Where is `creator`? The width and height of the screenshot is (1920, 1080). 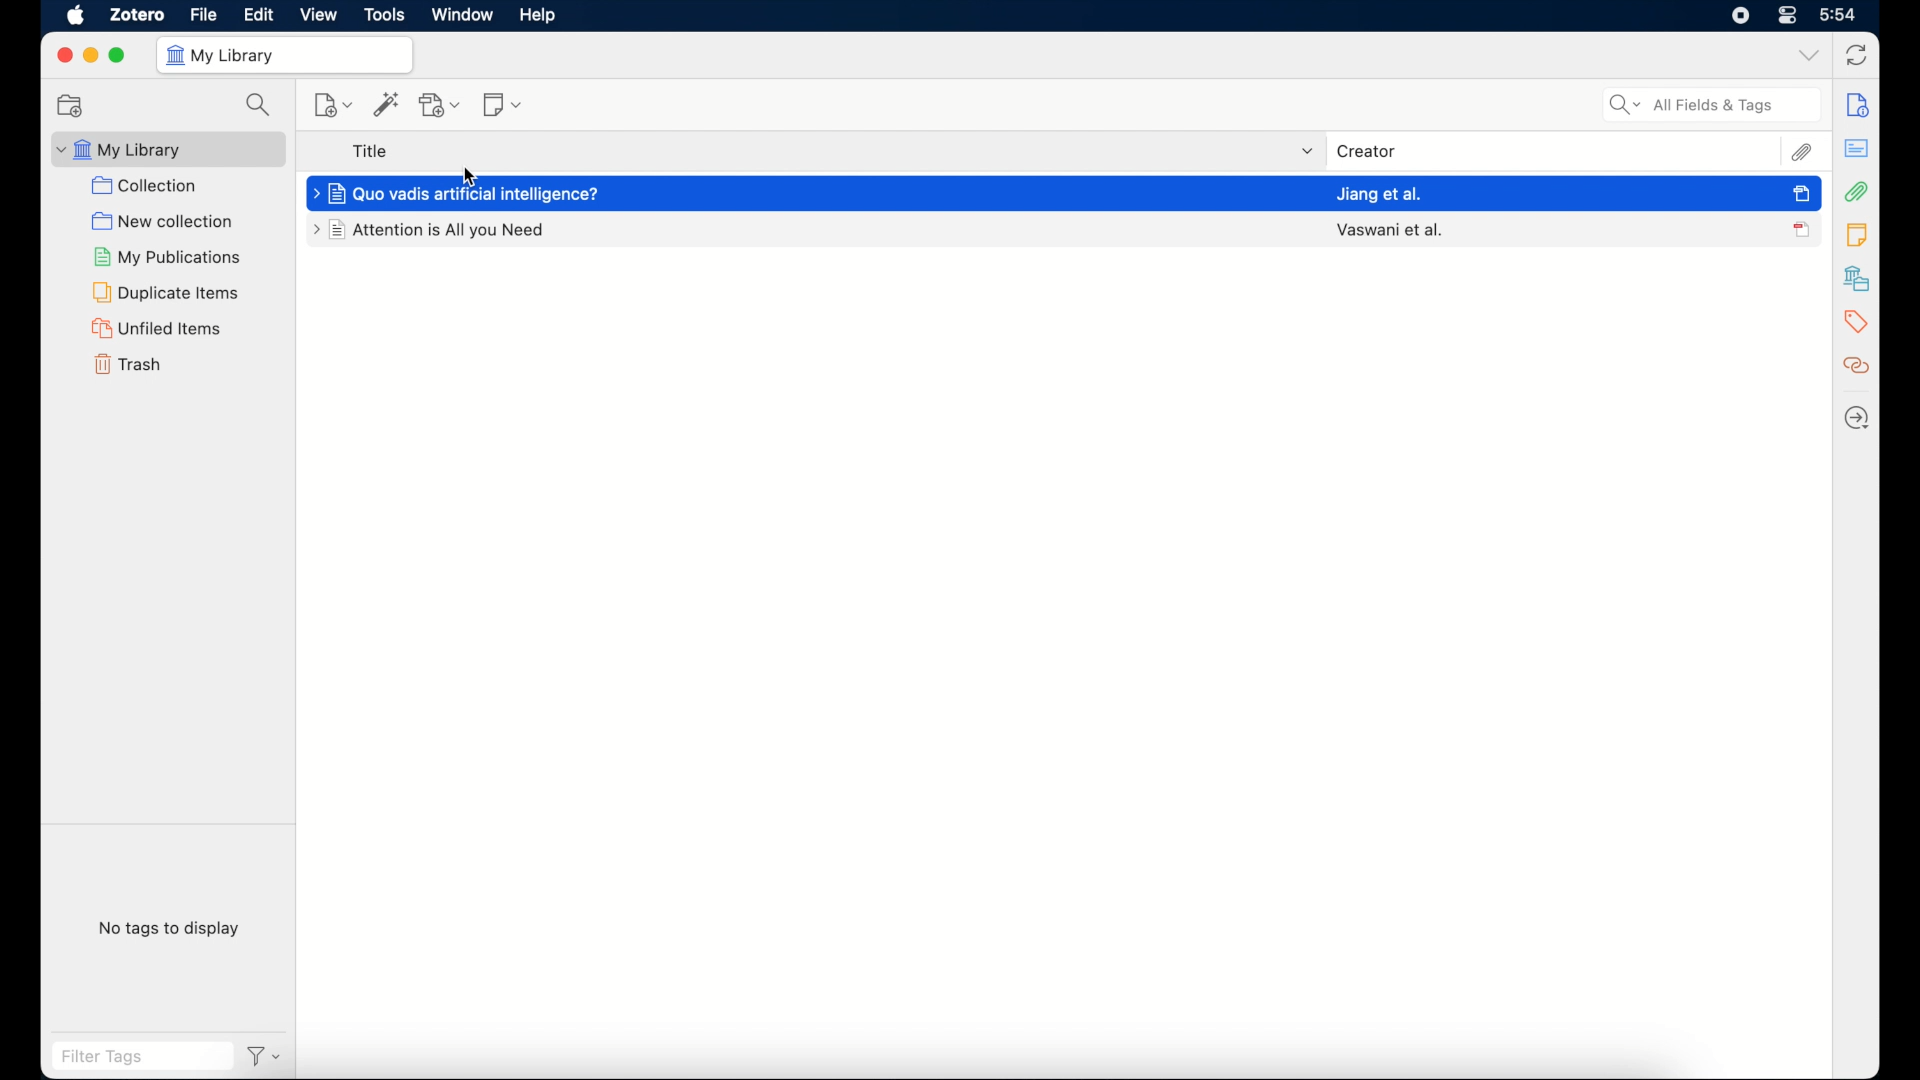
creator is located at coordinates (1367, 151).